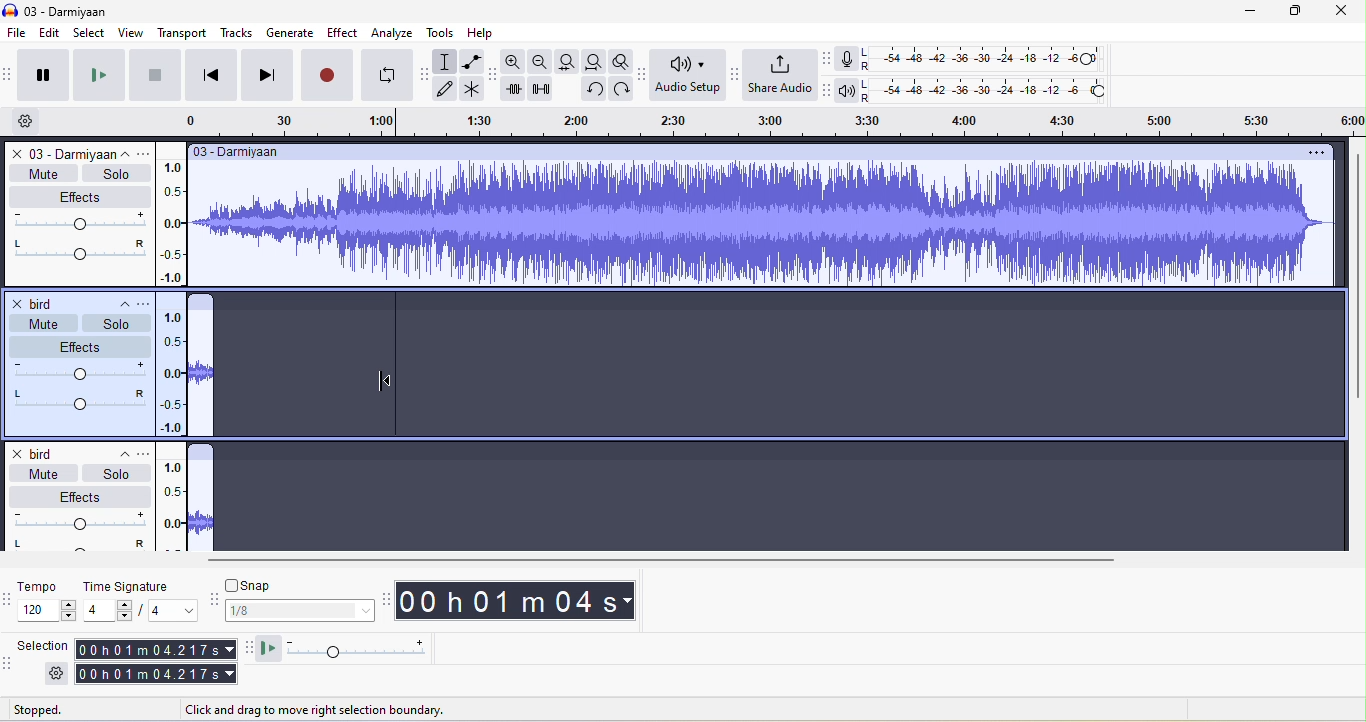 This screenshot has width=1366, height=722. What do you see at coordinates (9, 74) in the screenshot?
I see `audacity transport toolbar` at bounding box center [9, 74].